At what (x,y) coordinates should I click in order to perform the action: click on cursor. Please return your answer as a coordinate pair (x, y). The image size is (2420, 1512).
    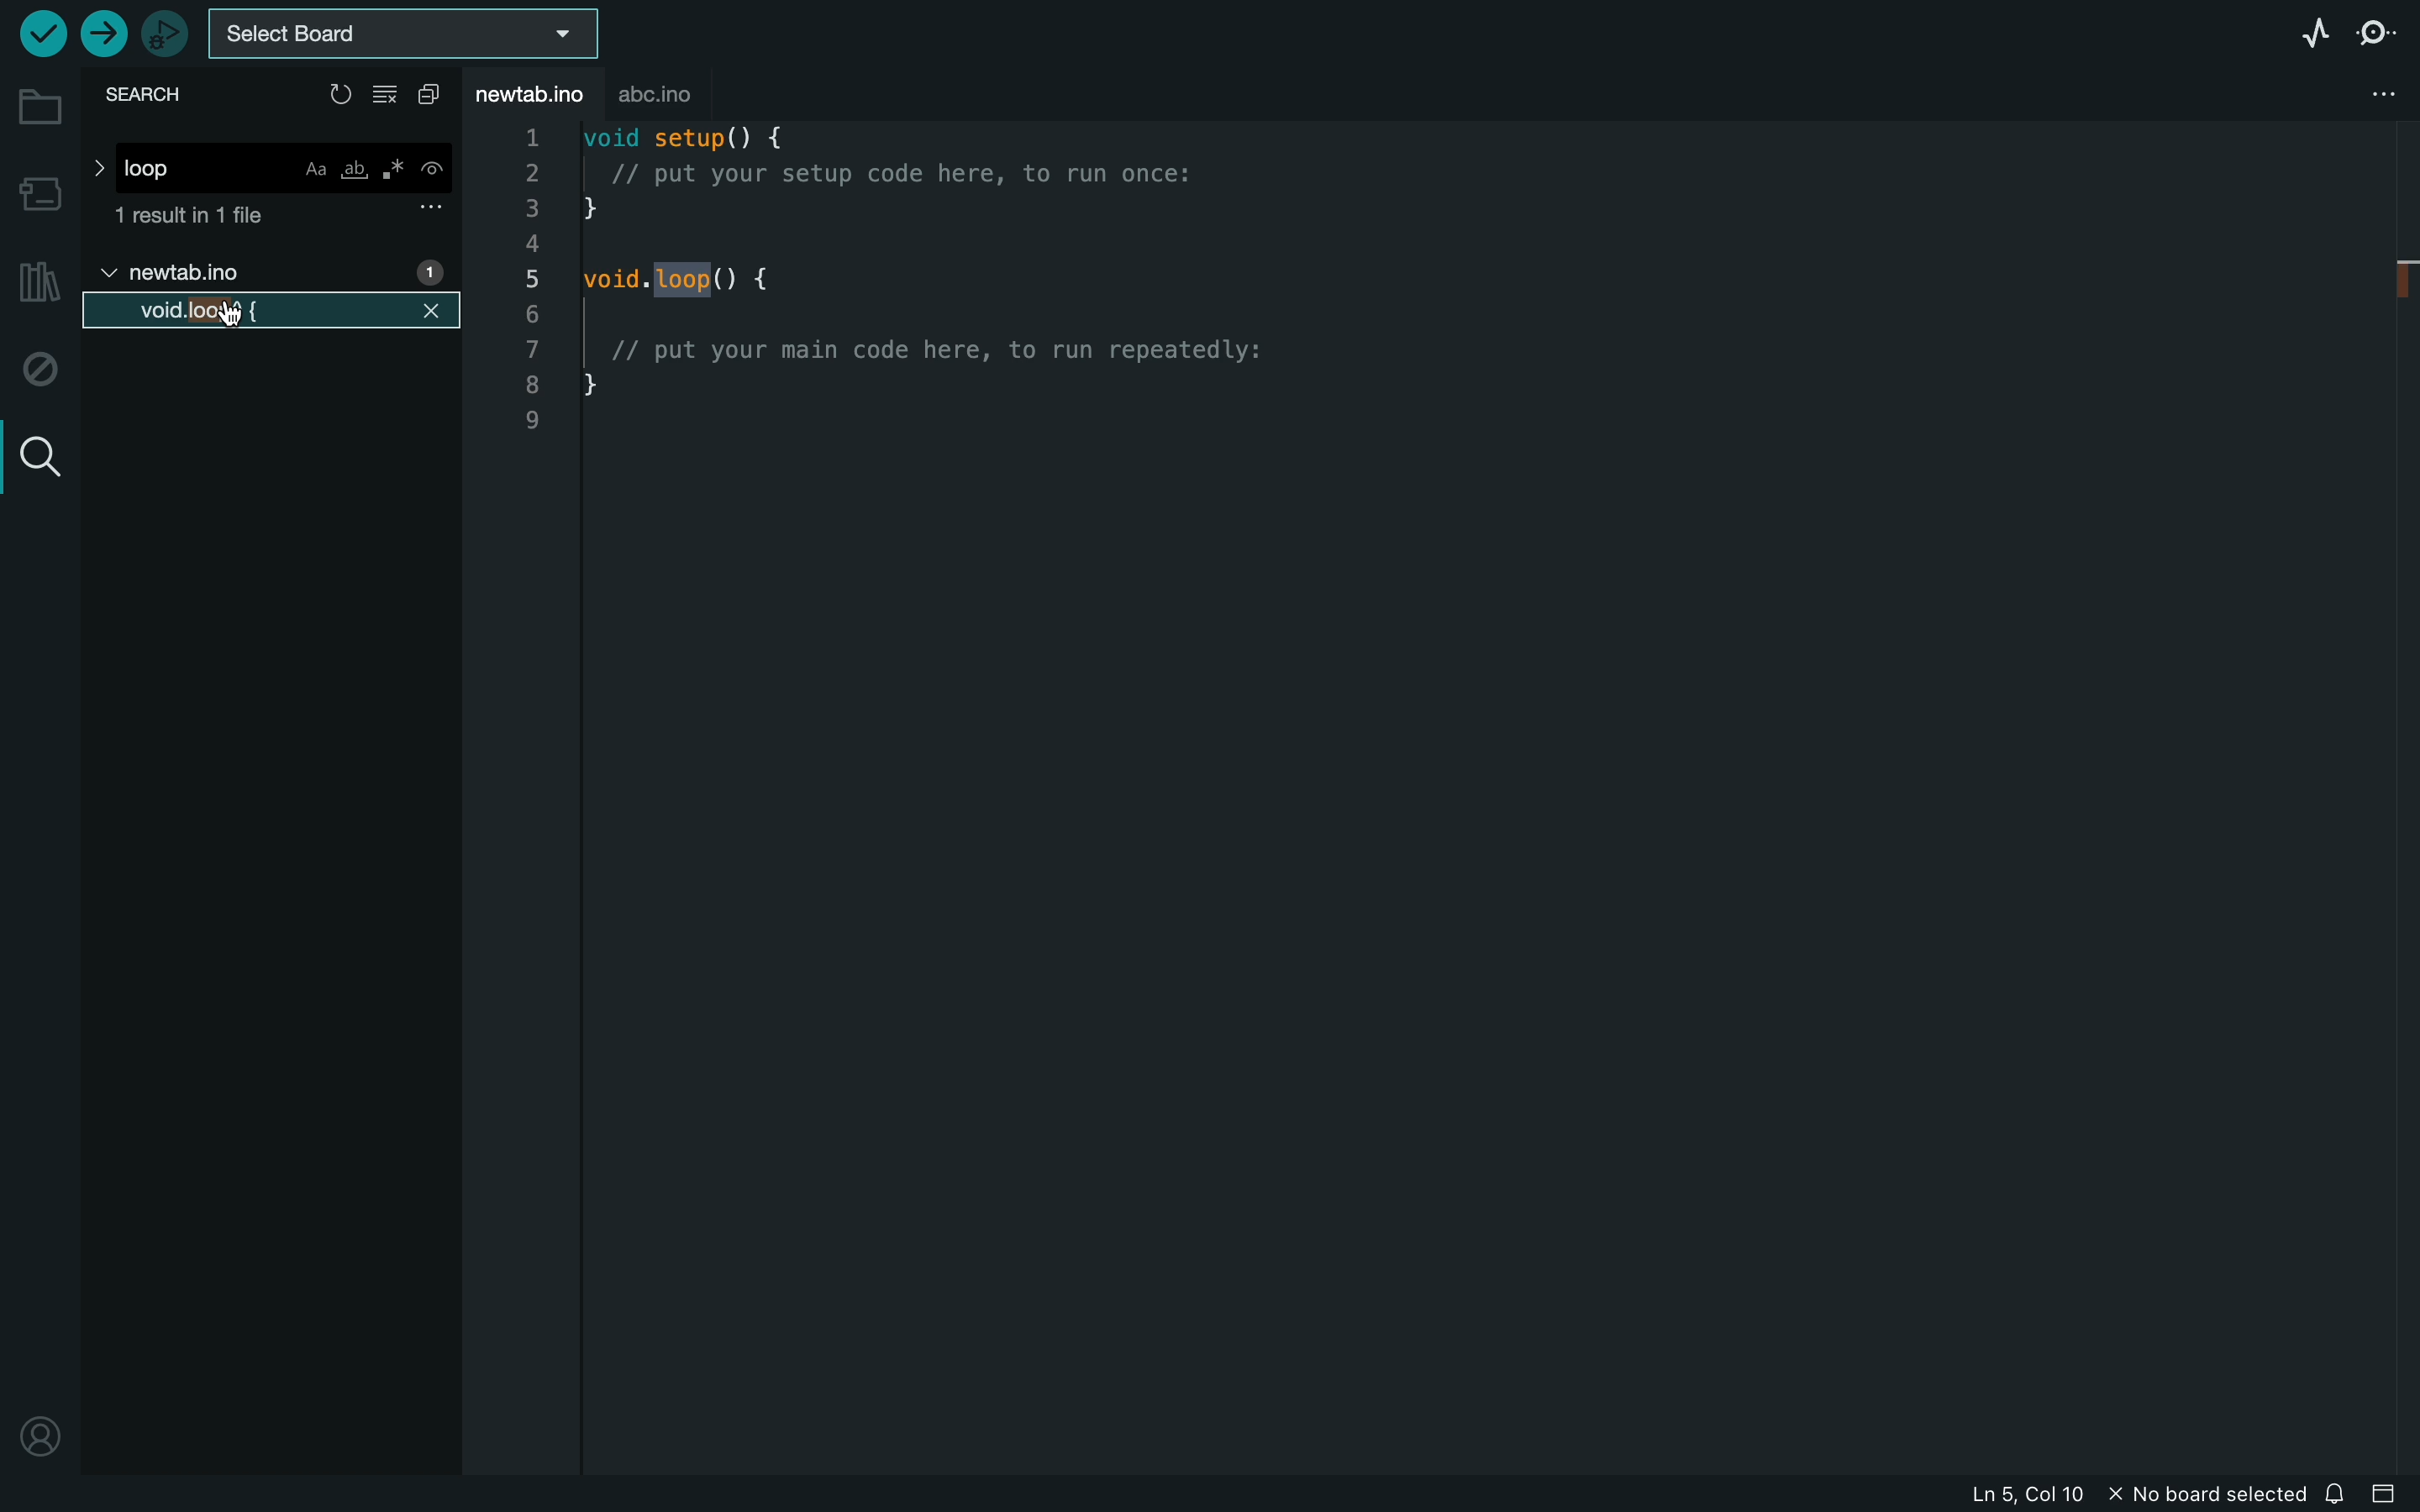
    Looking at the image, I should click on (227, 315).